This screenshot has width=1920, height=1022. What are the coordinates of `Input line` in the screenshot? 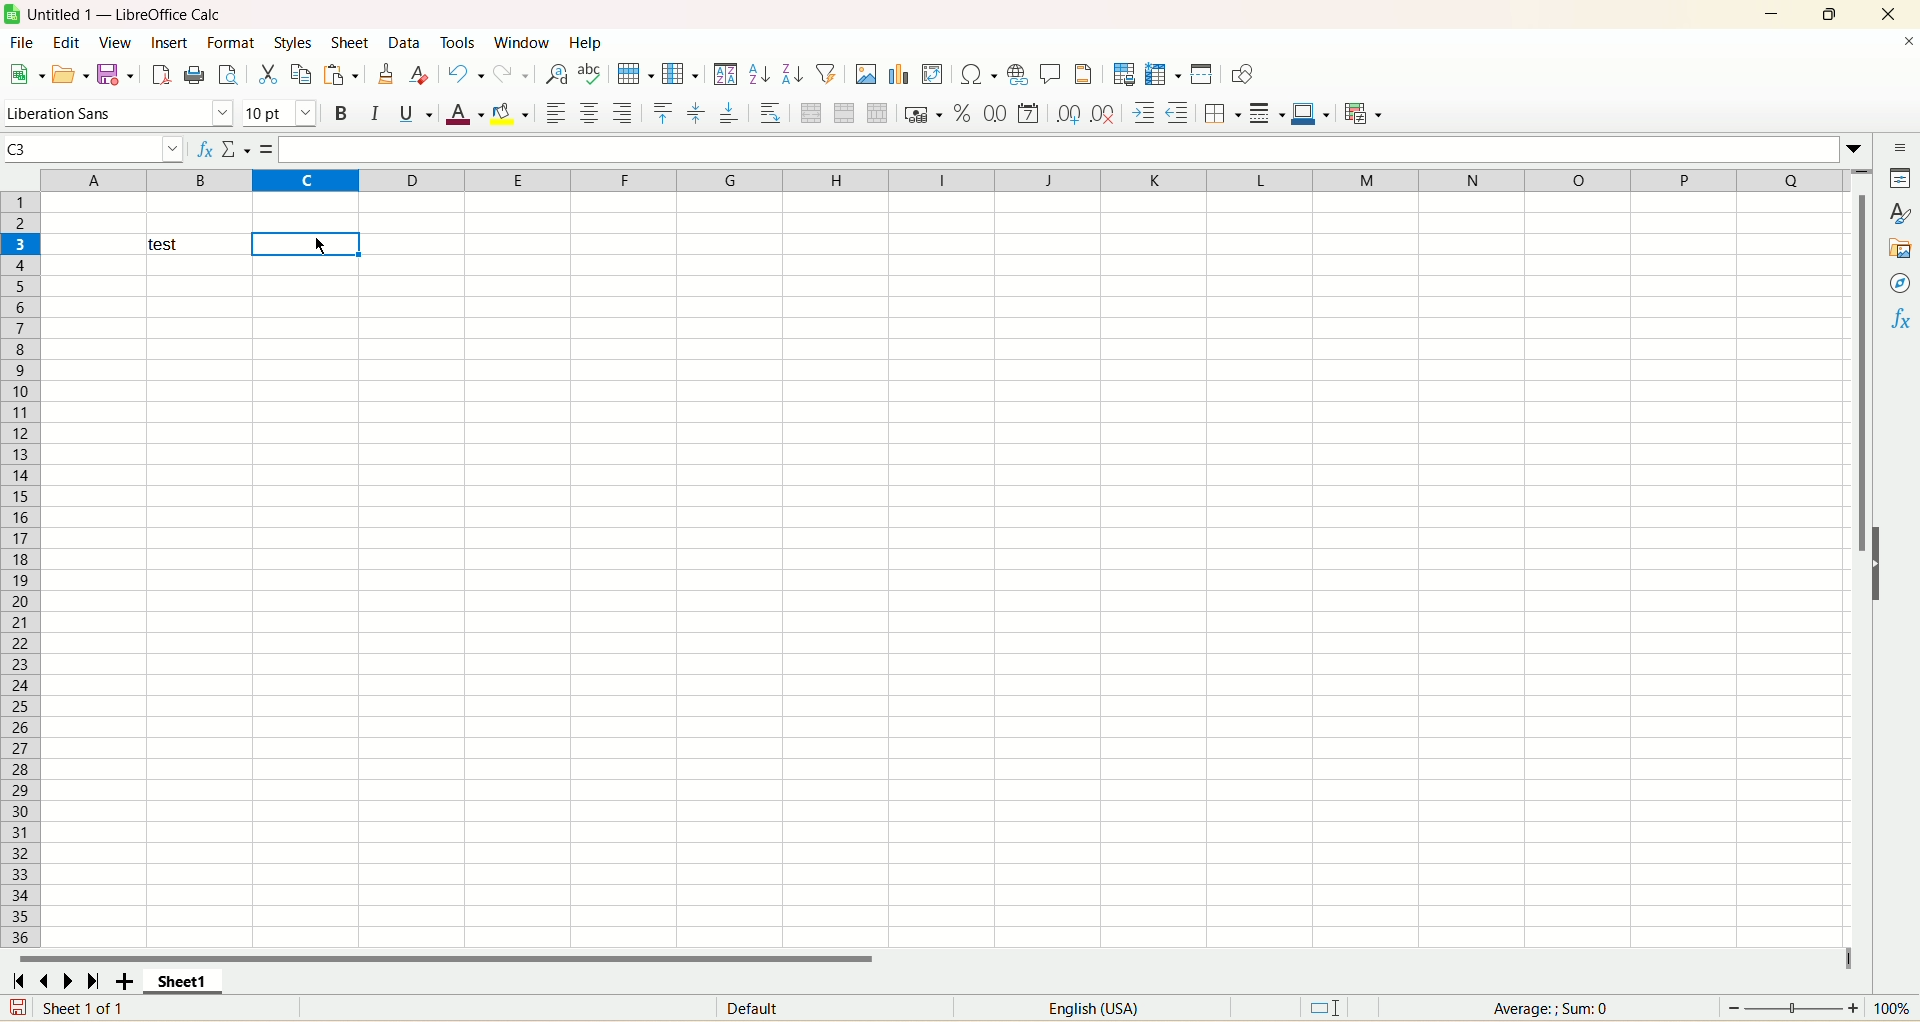 It's located at (1061, 150).